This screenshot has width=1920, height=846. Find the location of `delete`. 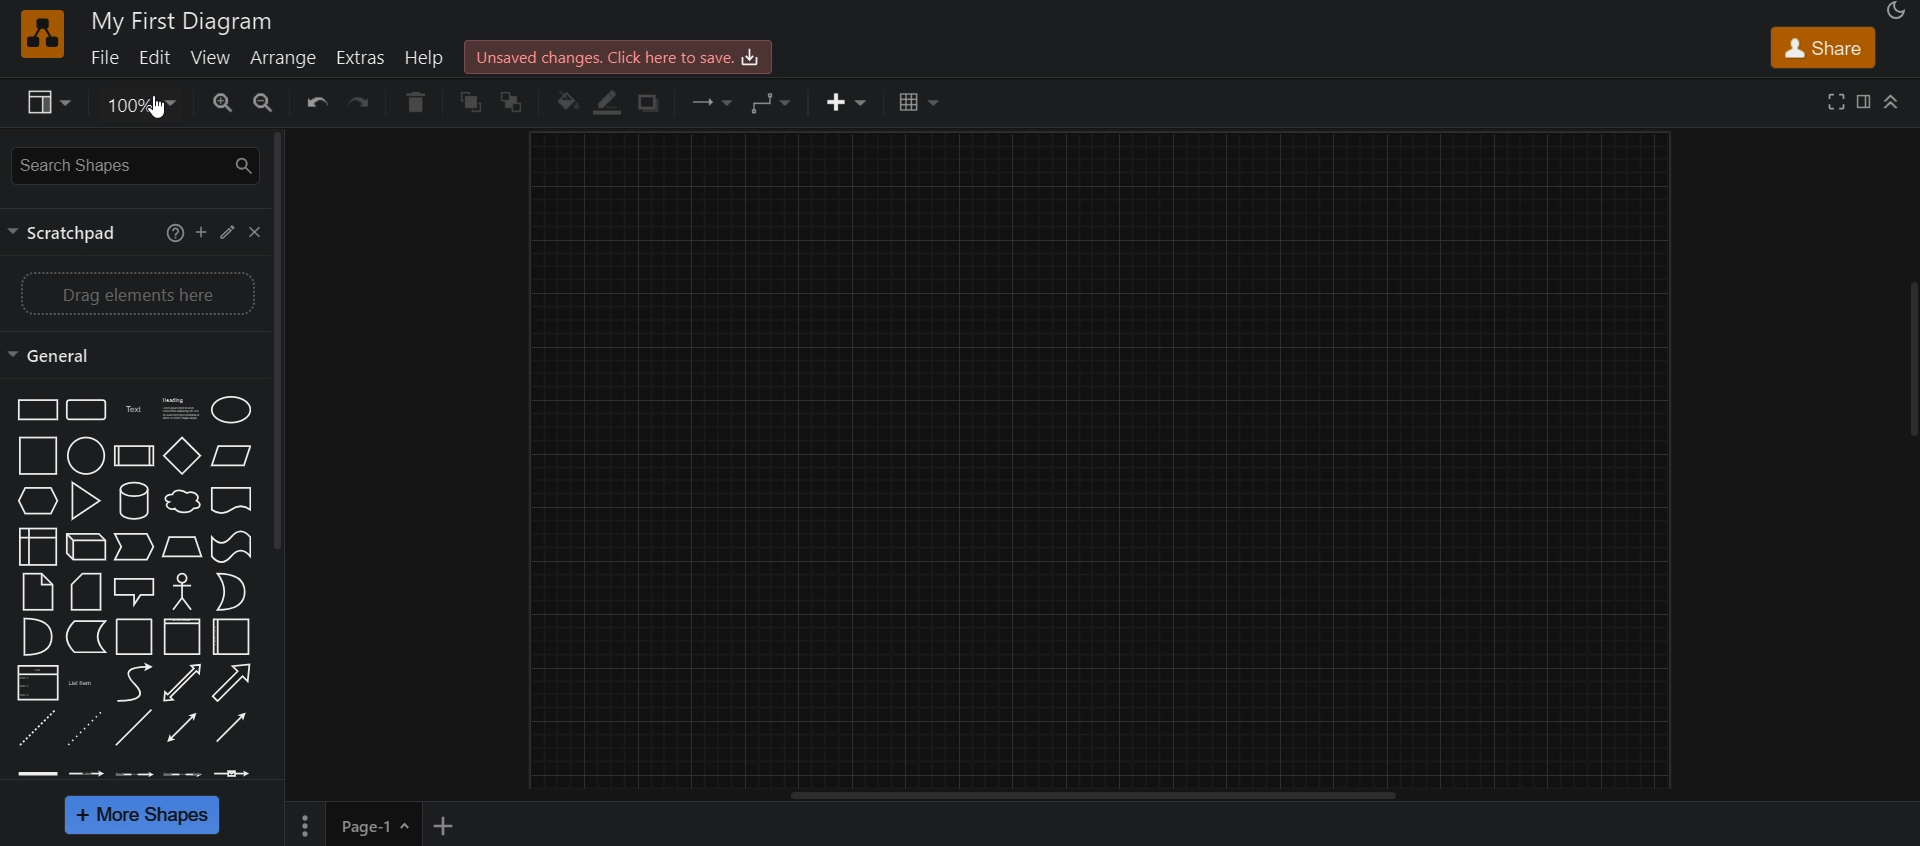

delete is located at coordinates (415, 104).